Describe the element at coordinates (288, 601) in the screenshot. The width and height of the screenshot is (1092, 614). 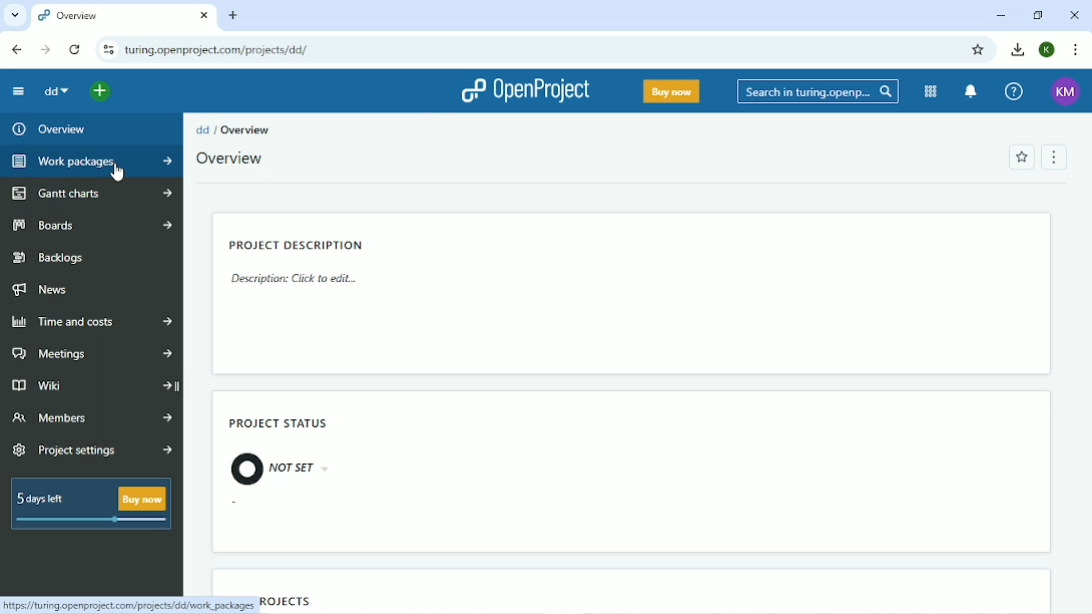
I see `Subprojects` at that location.